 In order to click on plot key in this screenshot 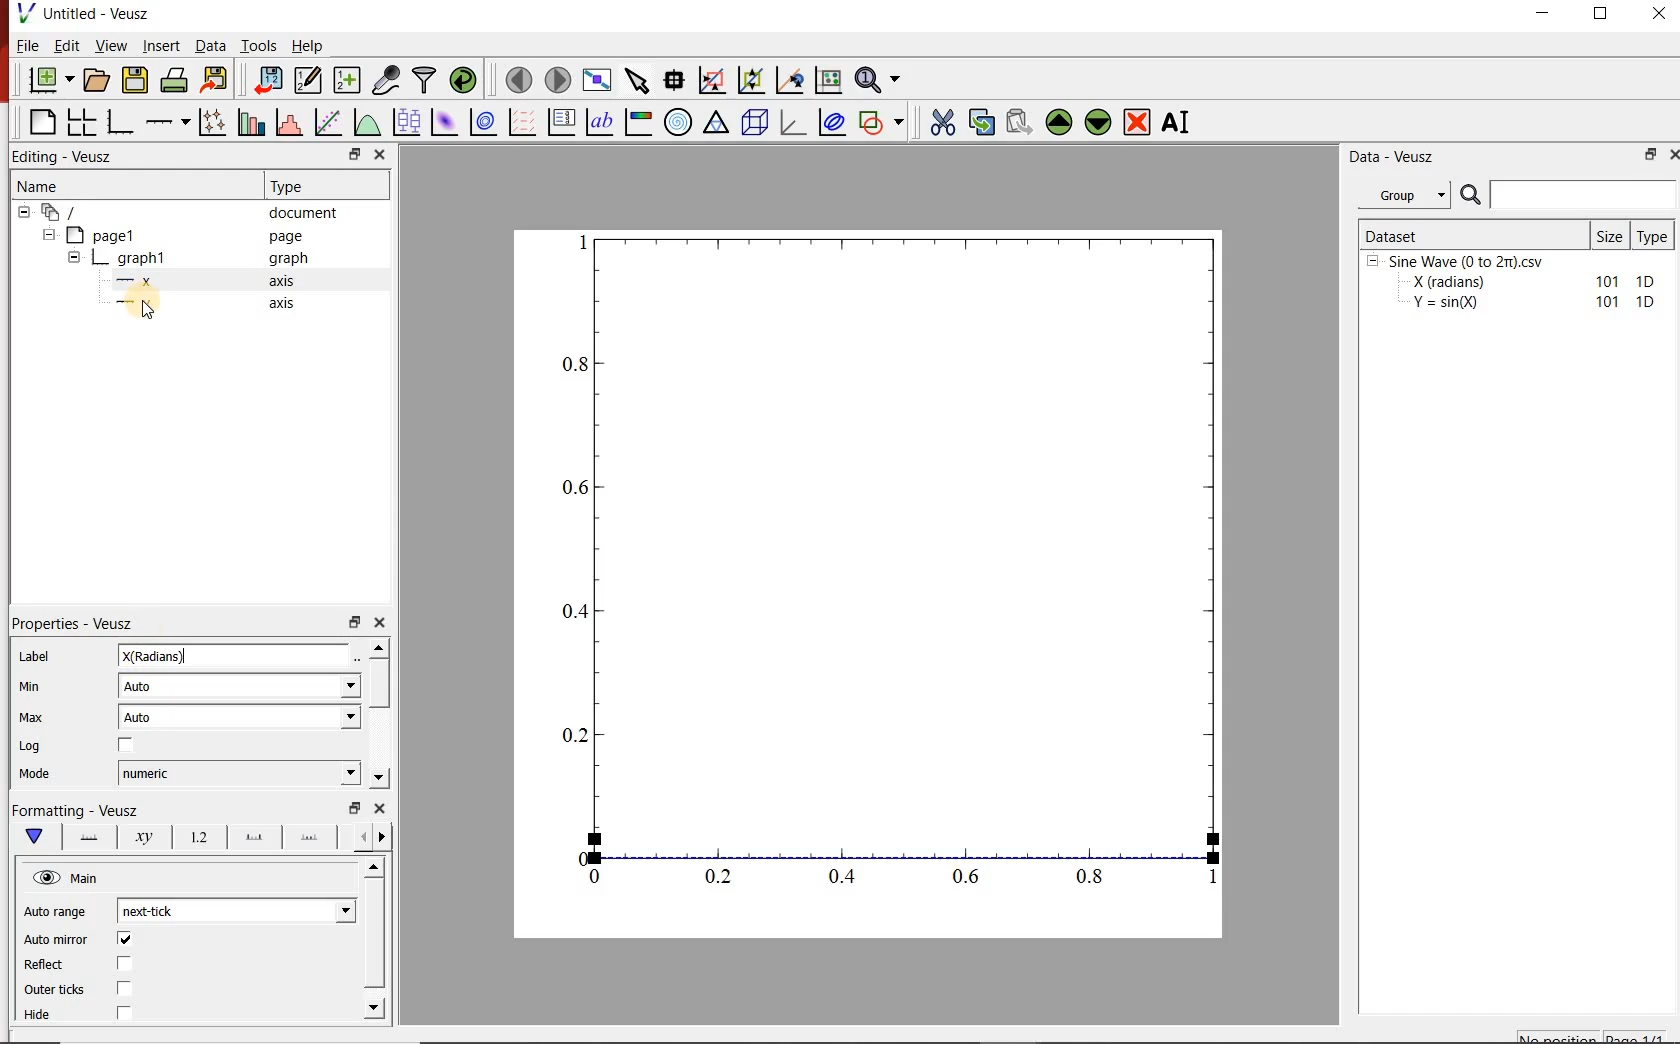, I will do `click(563, 121)`.